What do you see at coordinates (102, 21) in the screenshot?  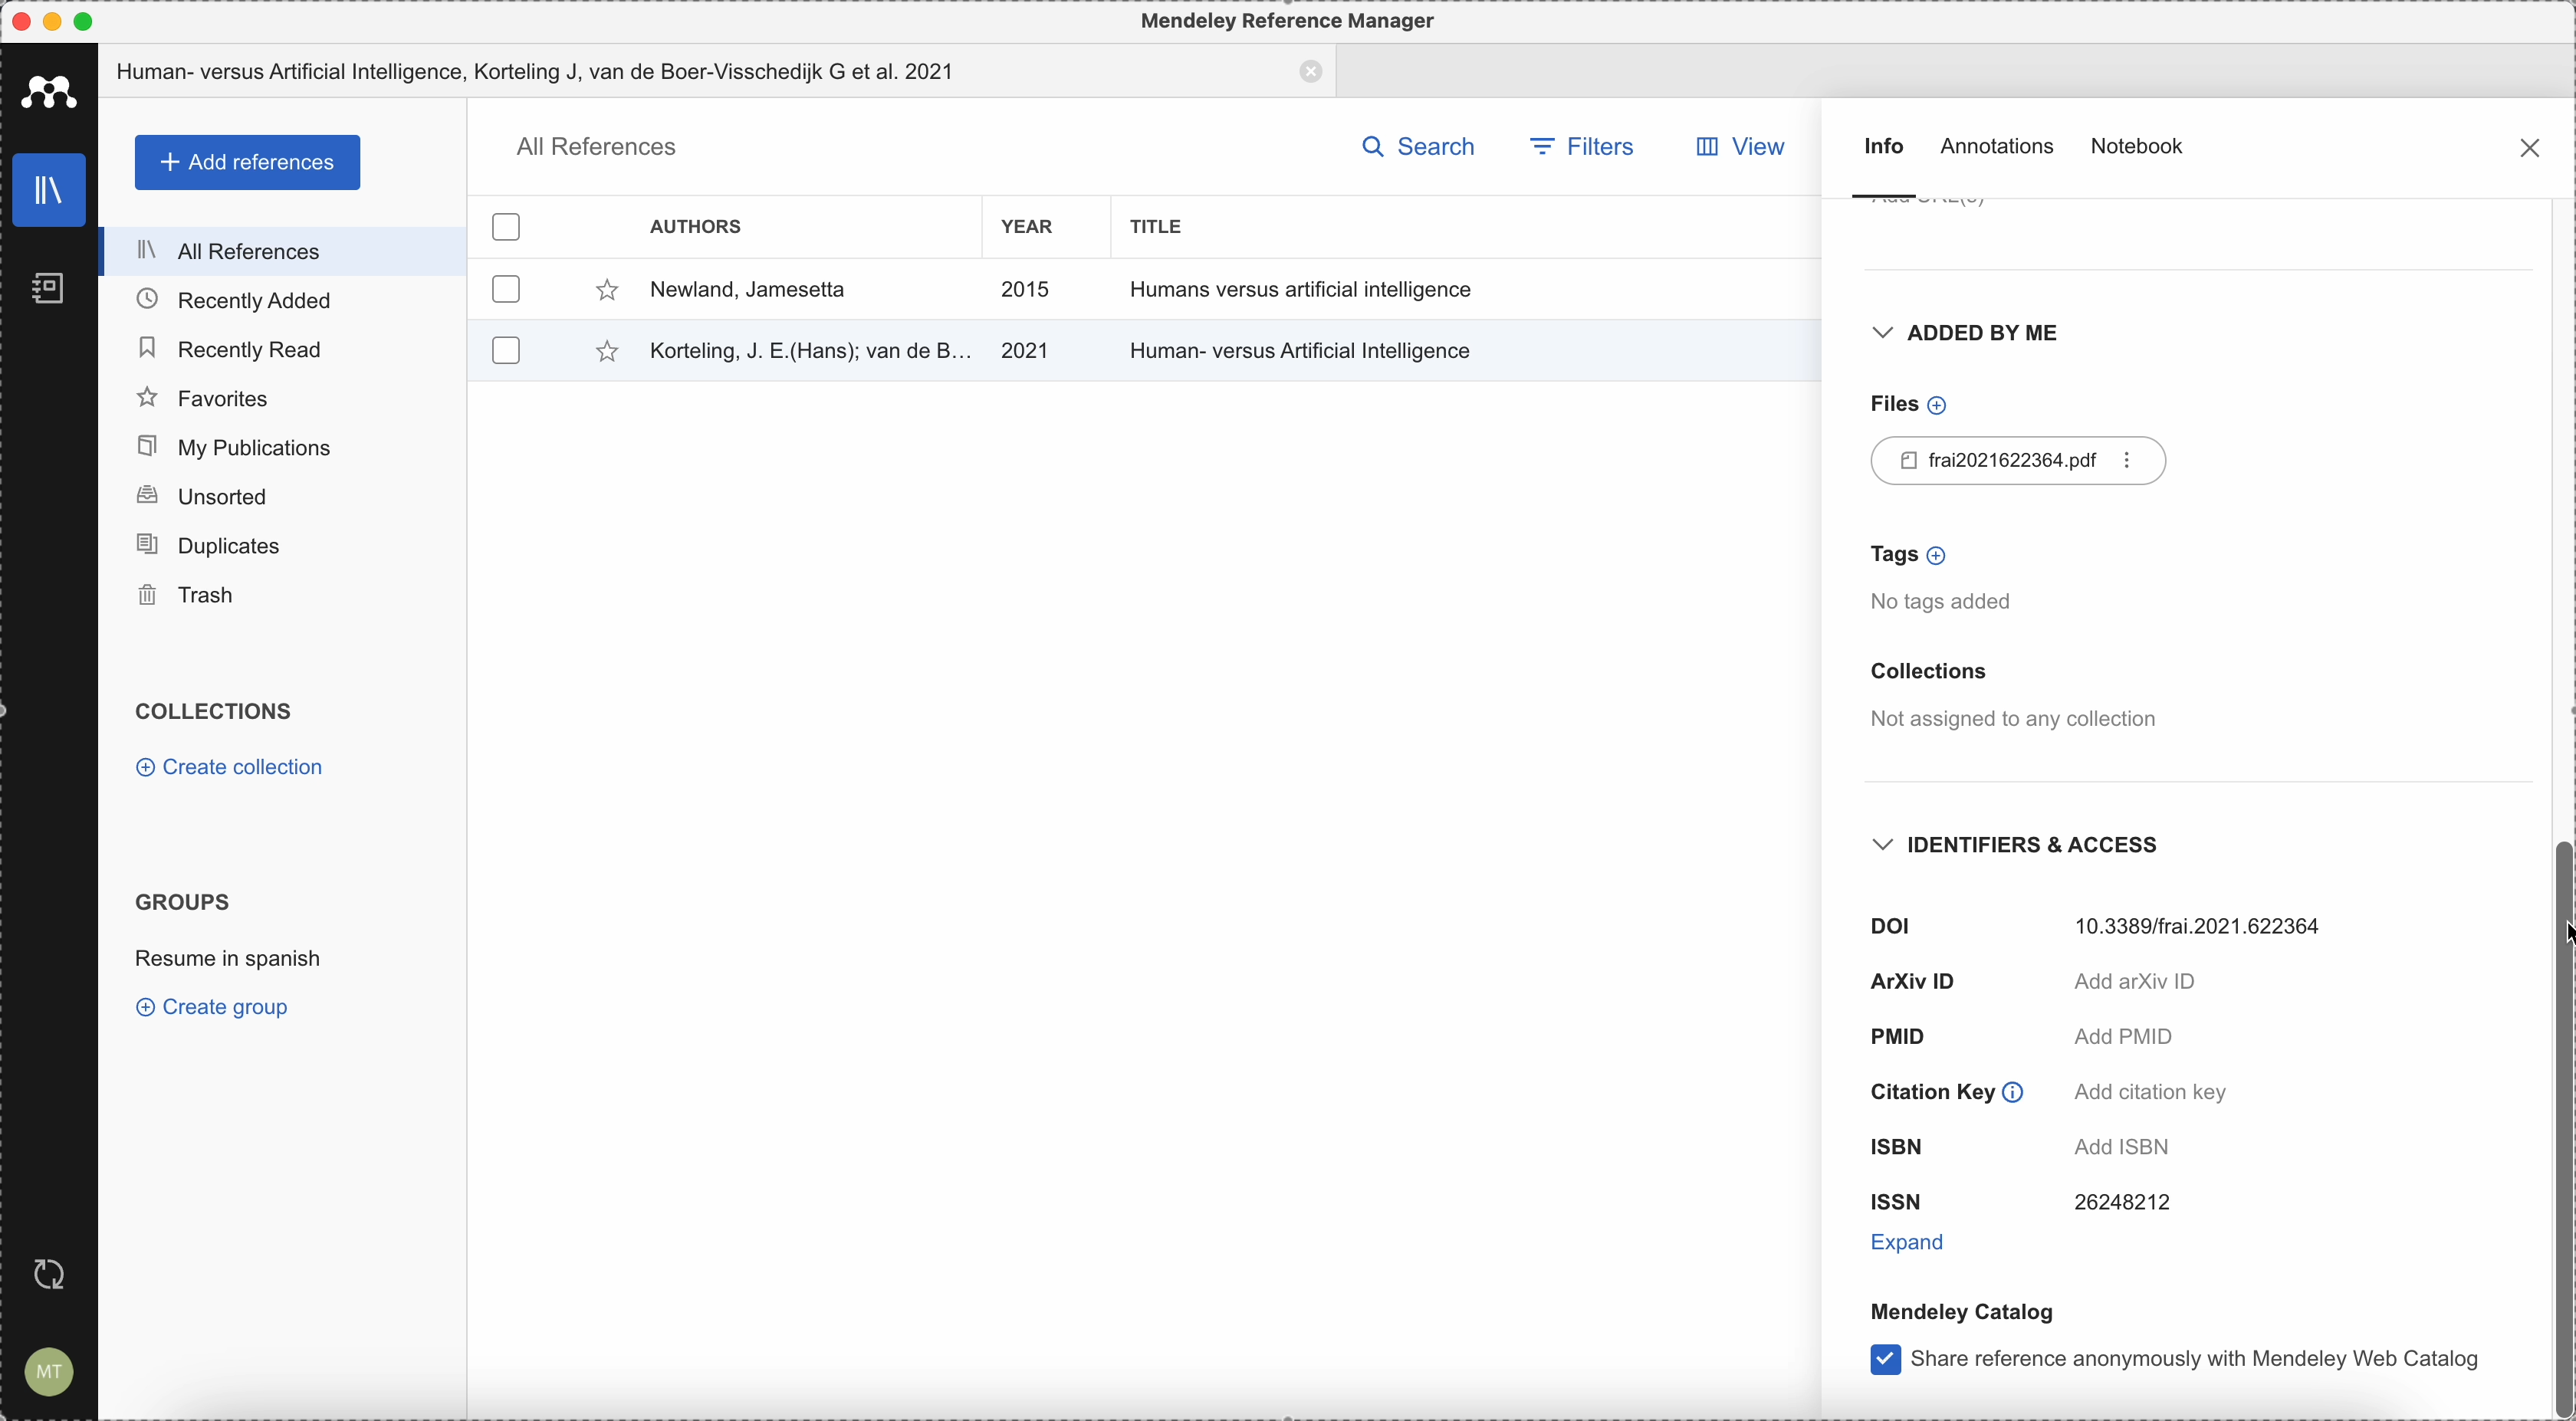 I see `maximize Mendeley` at bounding box center [102, 21].